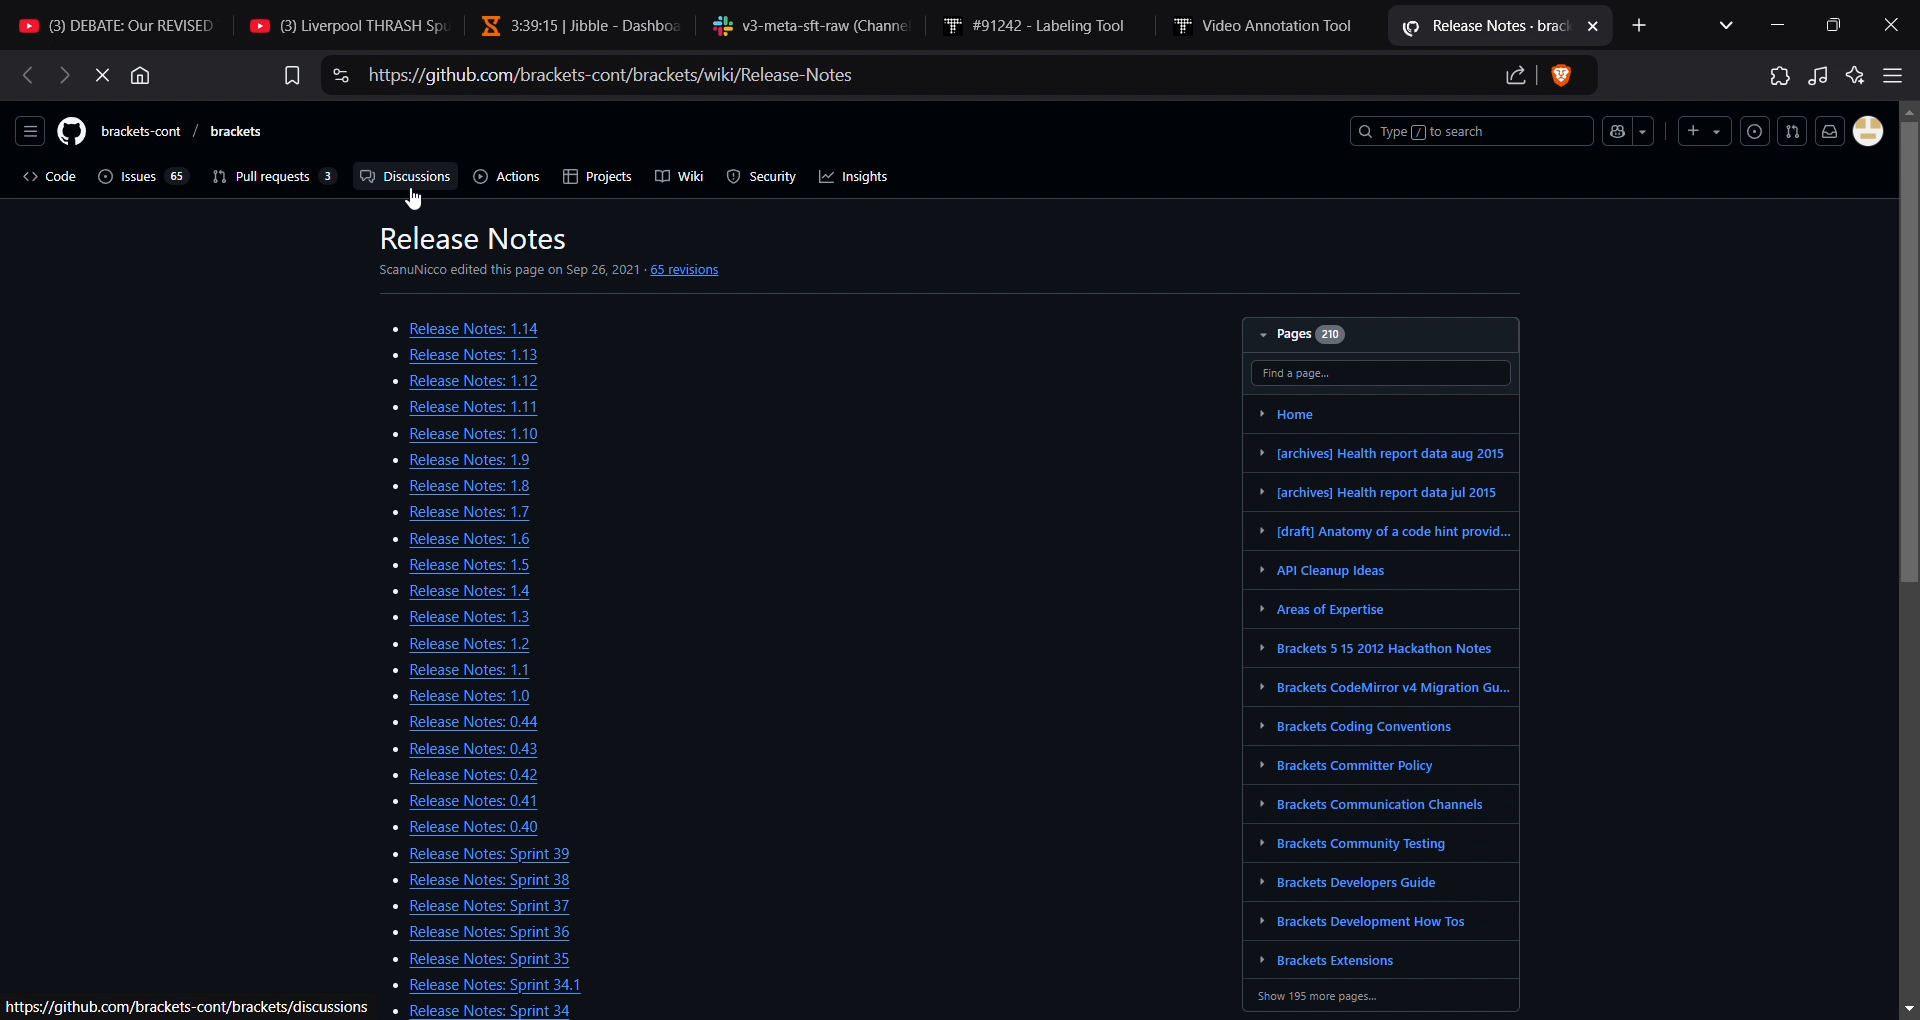 The image size is (1920, 1020). I want to click on pages 270, so click(1382, 337).